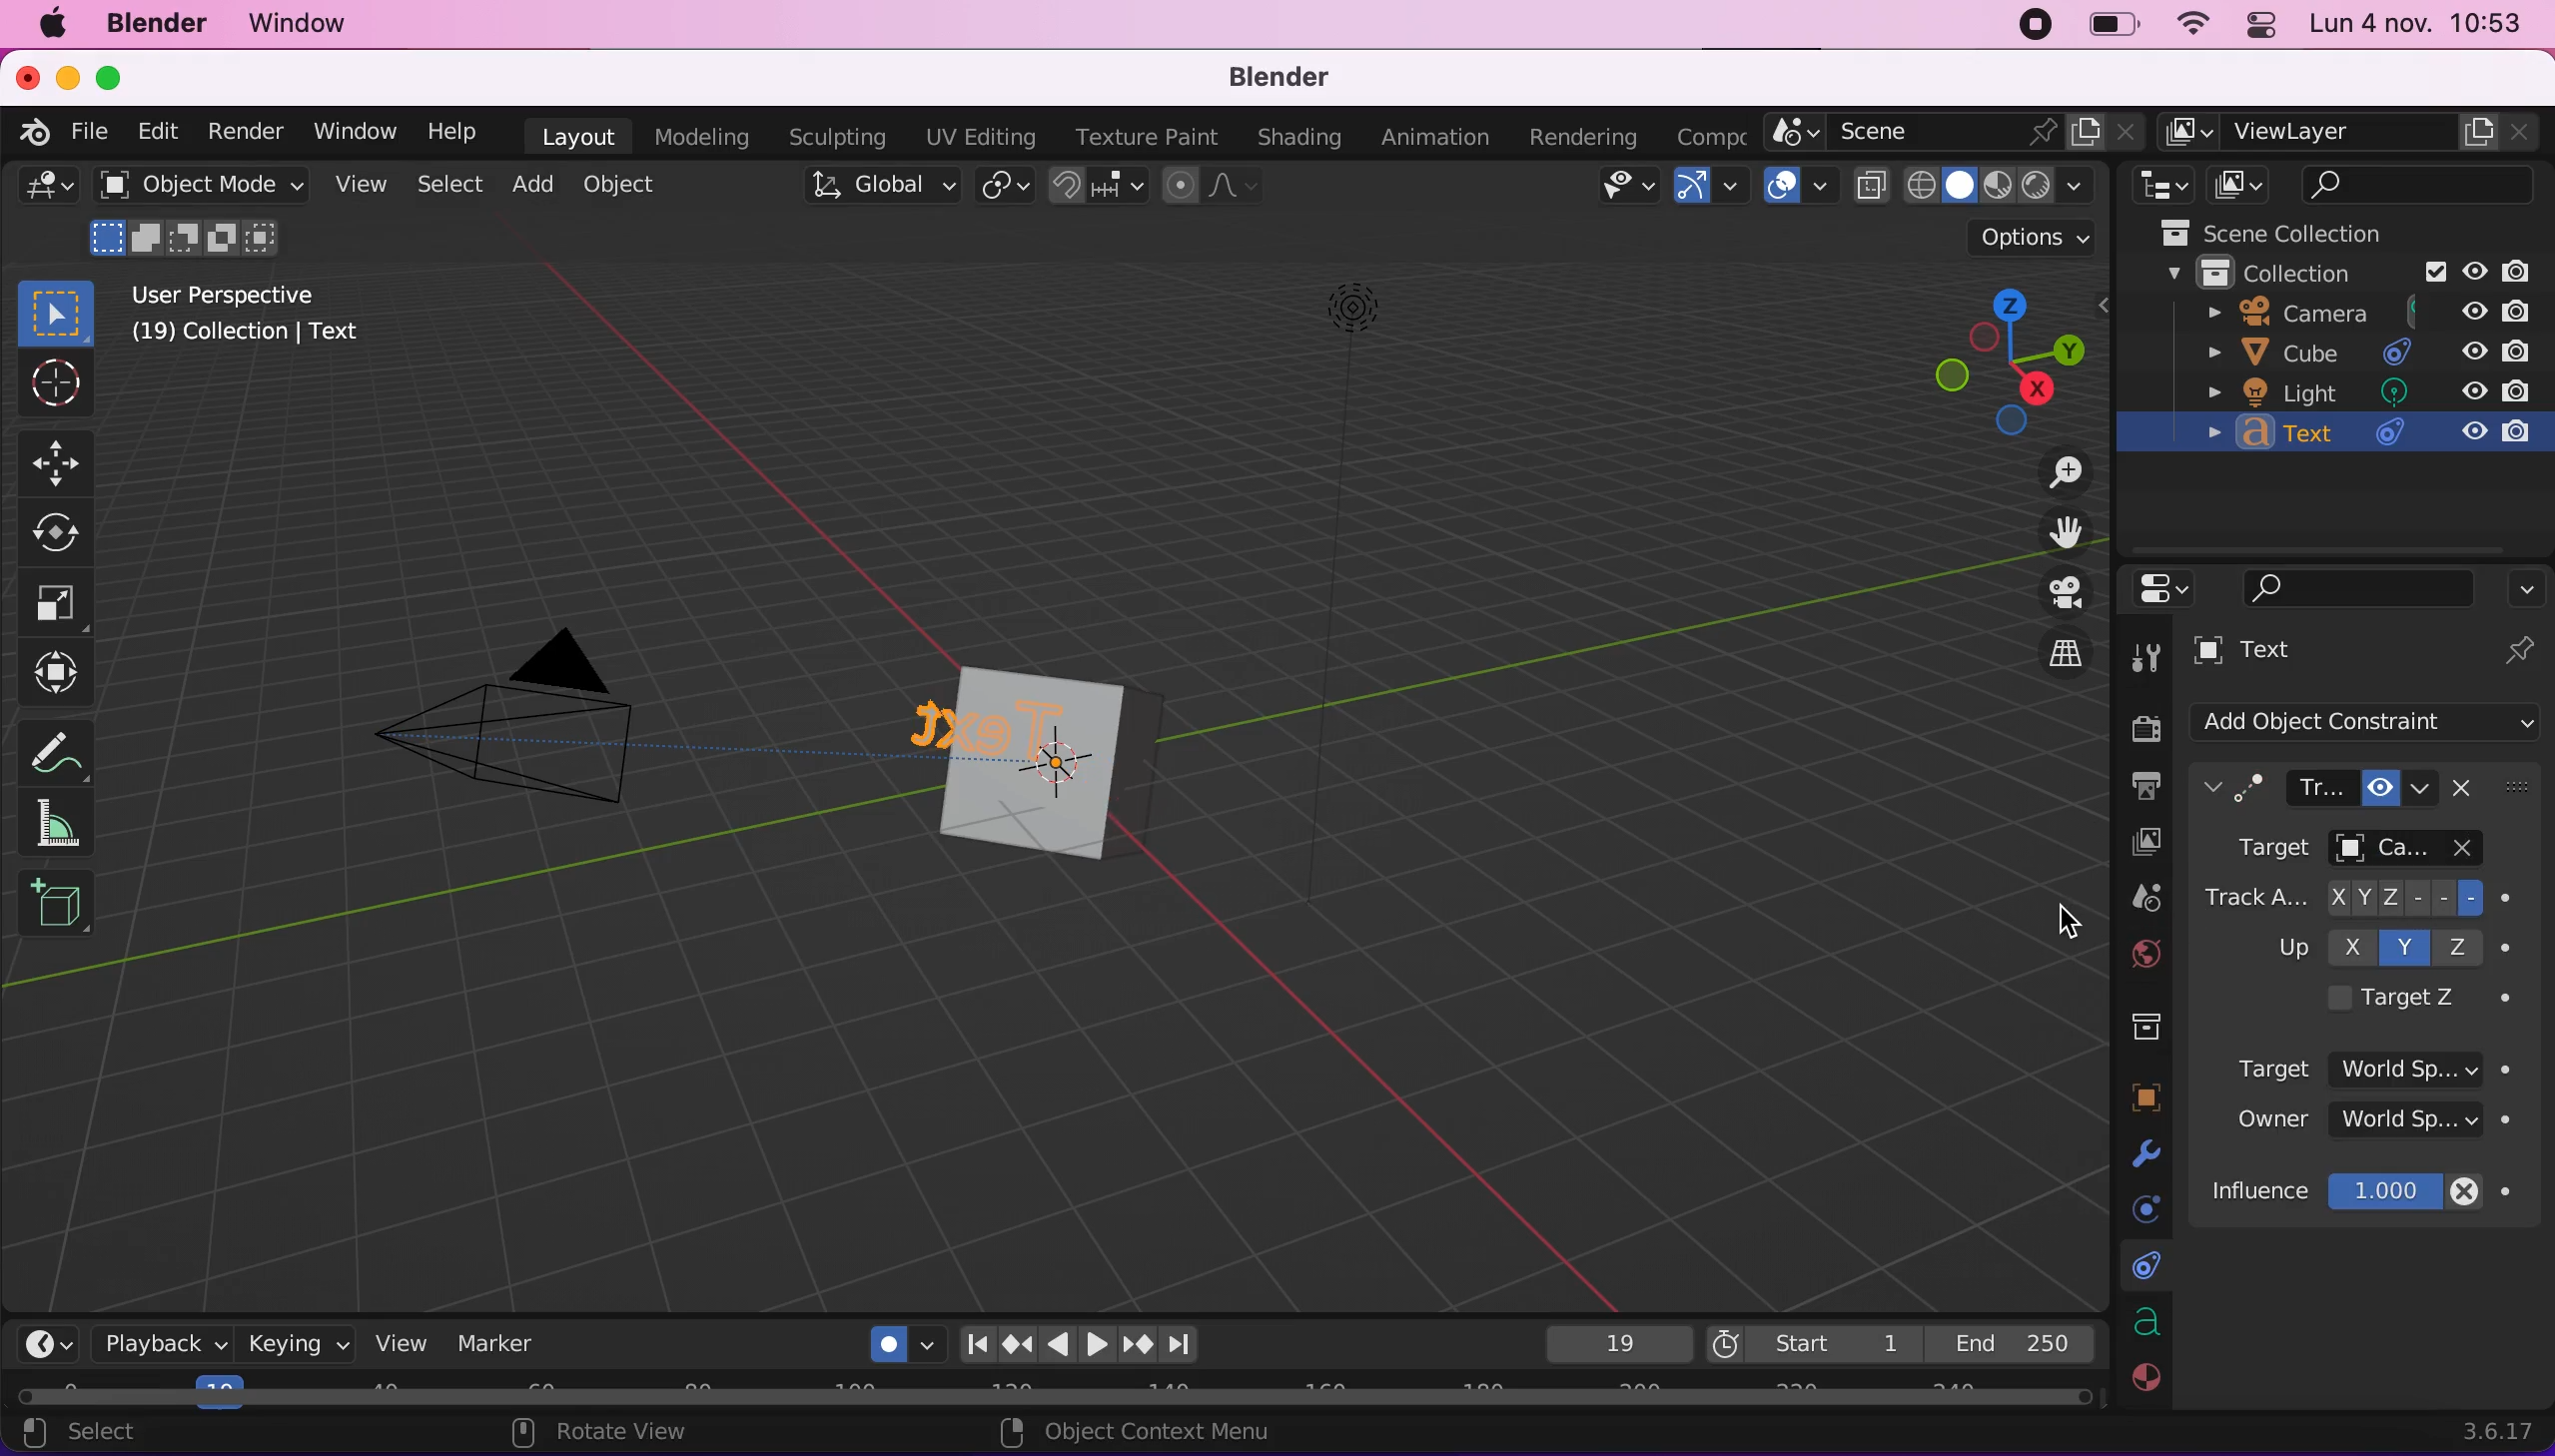 Image resolution: width=2555 pixels, height=1456 pixels. What do you see at coordinates (2298, 233) in the screenshot?
I see `scene collection` at bounding box center [2298, 233].